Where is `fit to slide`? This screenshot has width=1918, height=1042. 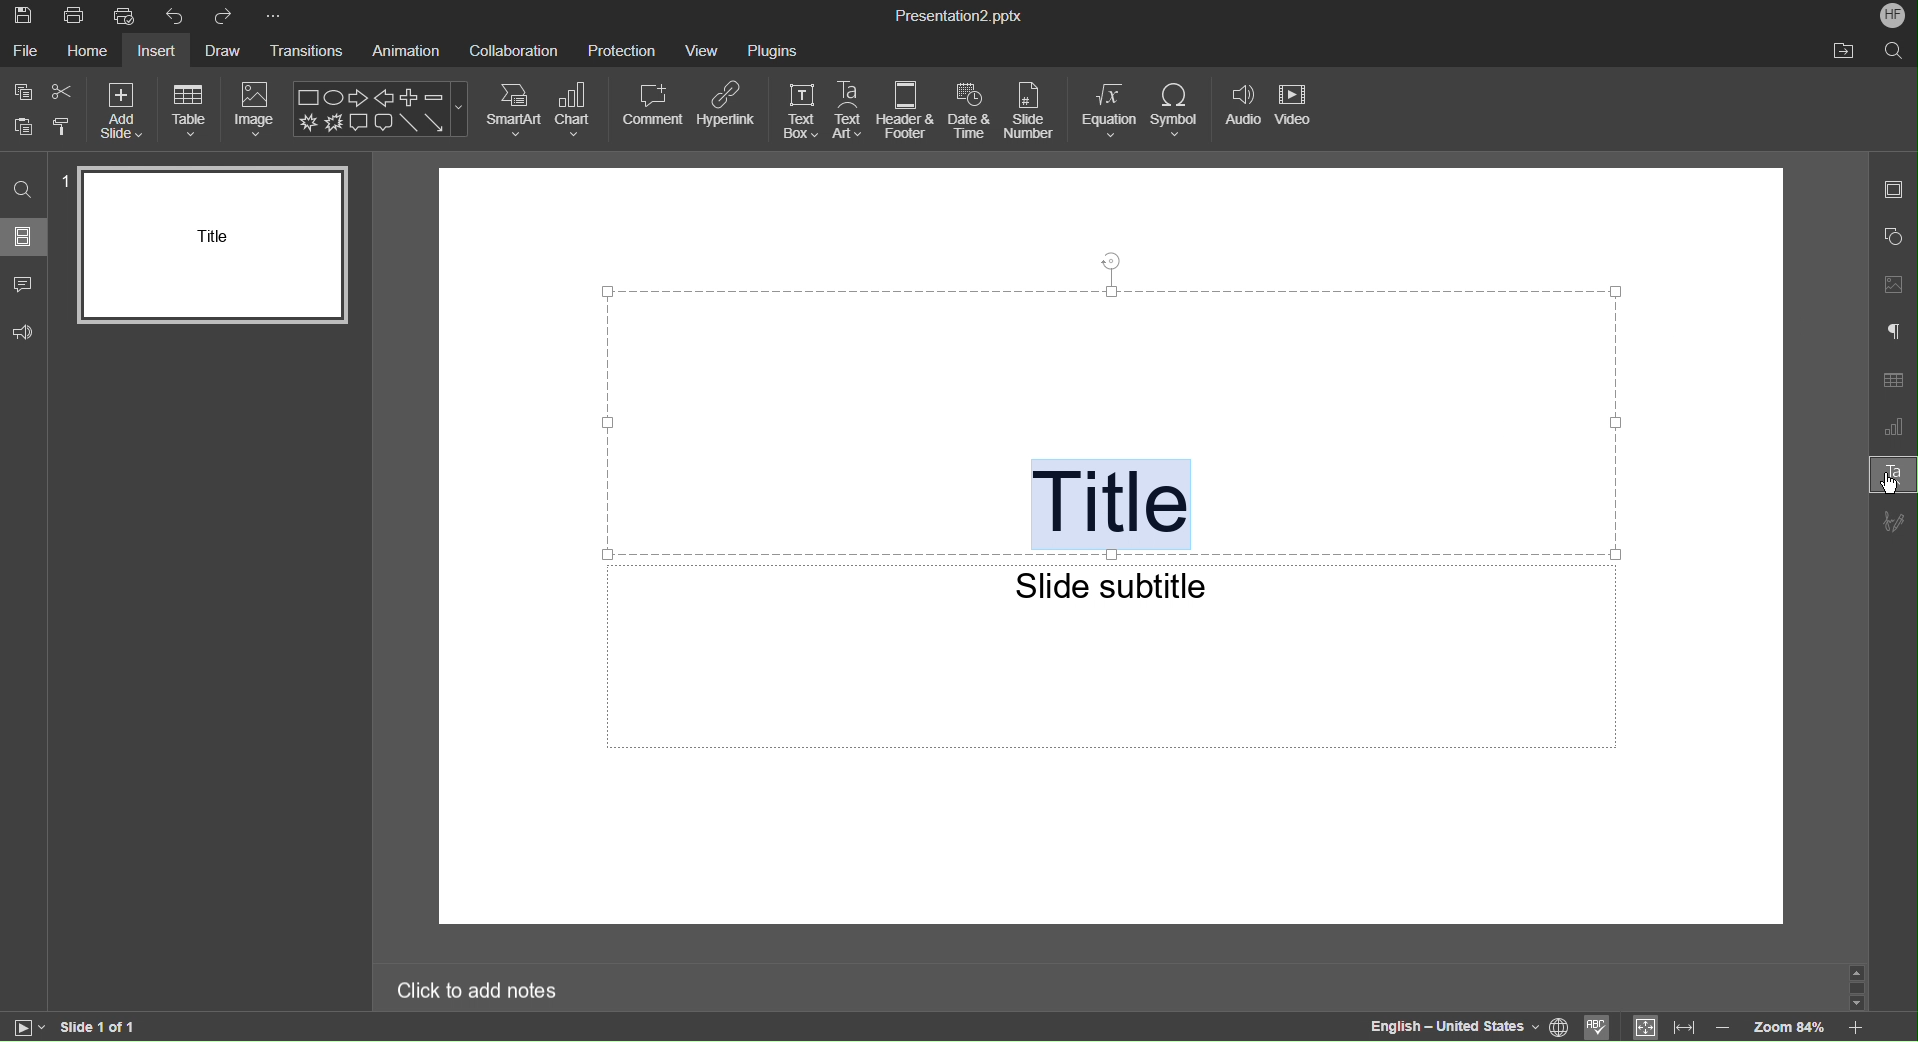
fit to slide is located at coordinates (1643, 1027).